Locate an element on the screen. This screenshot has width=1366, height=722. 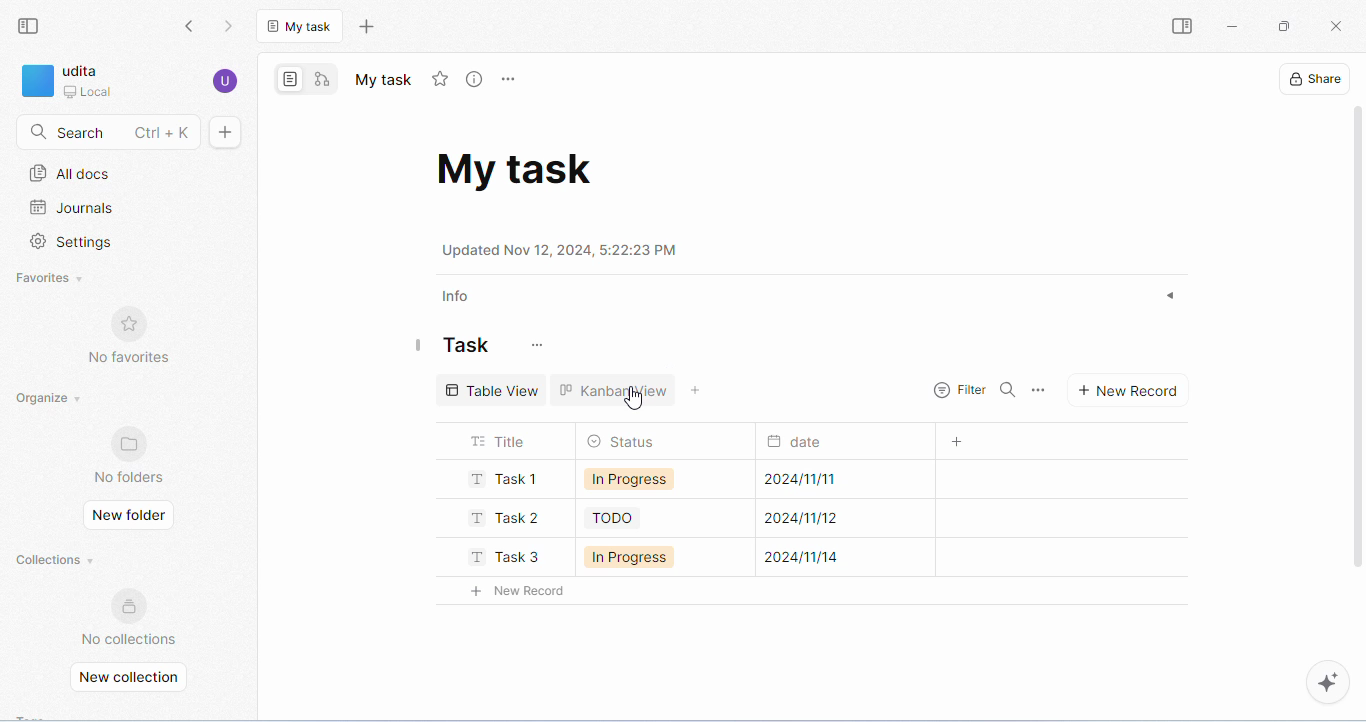
customize task is located at coordinates (541, 346).